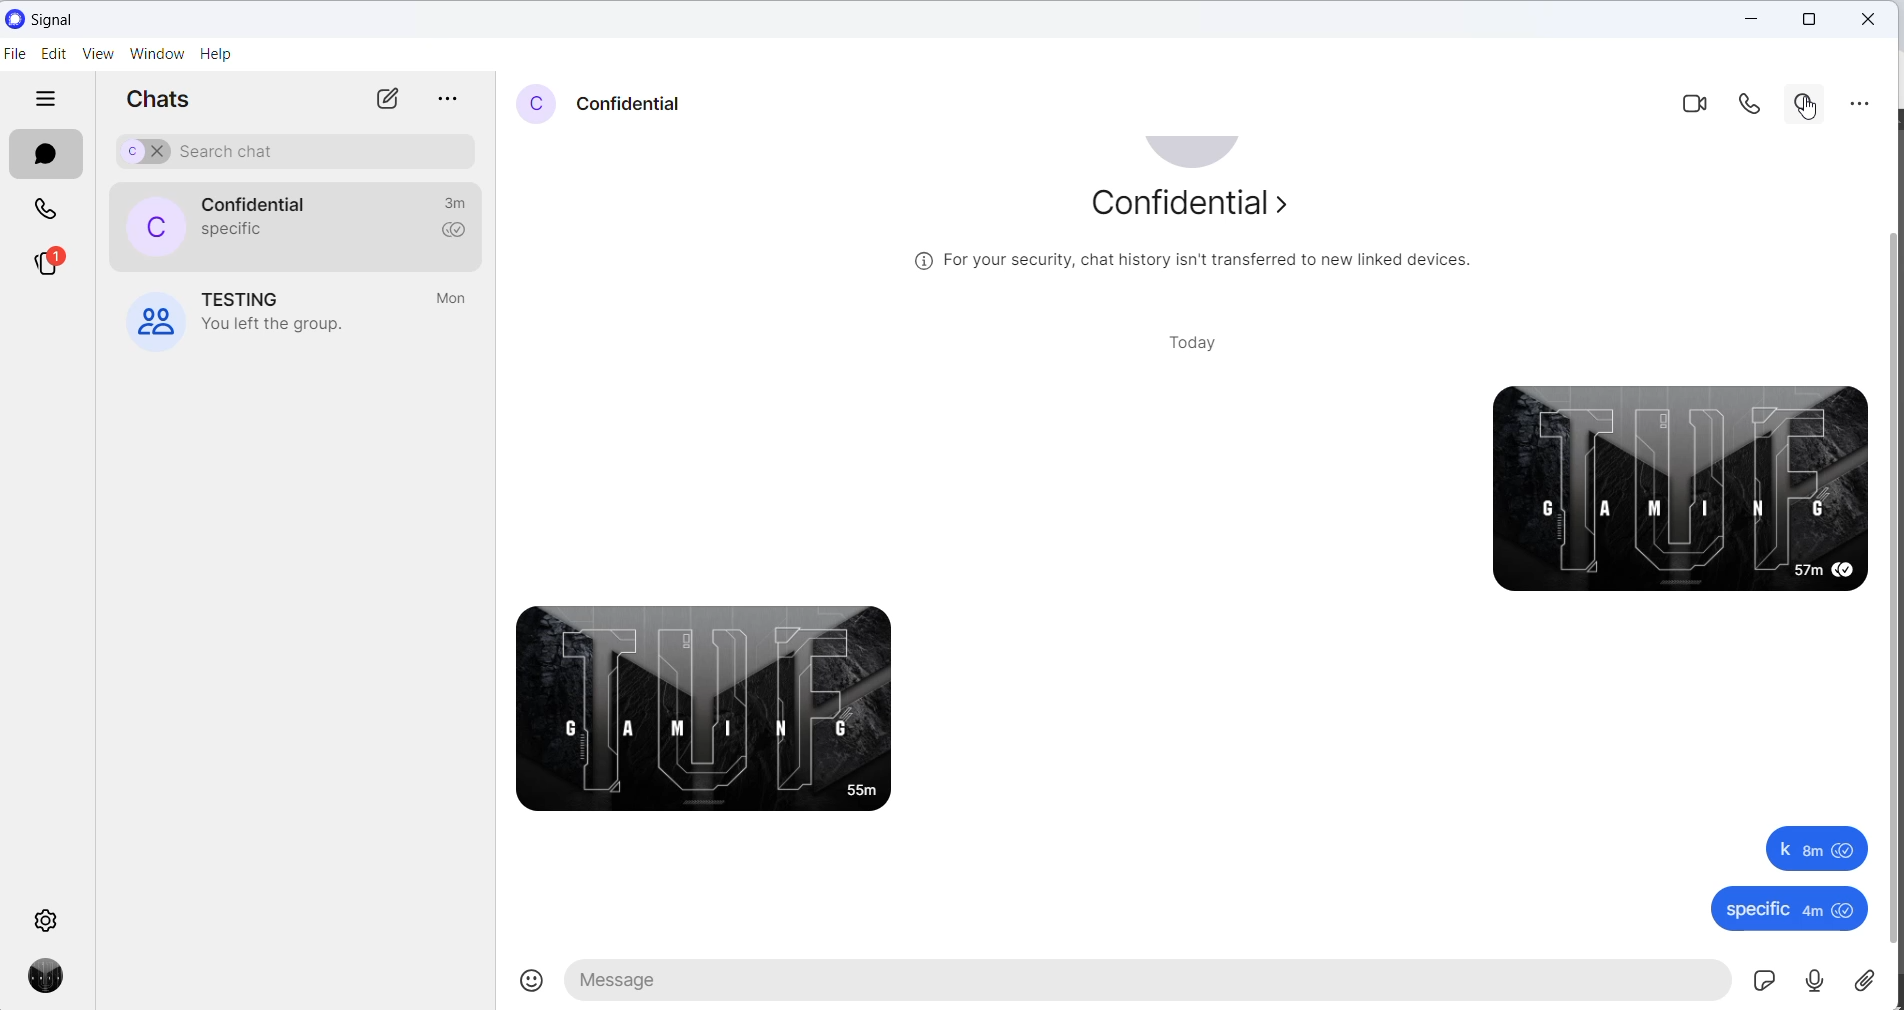 The image size is (1904, 1010). What do you see at coordinates (1193, 208) in the screenshot?
I see `about contact` at bounding box center [1193, 208].